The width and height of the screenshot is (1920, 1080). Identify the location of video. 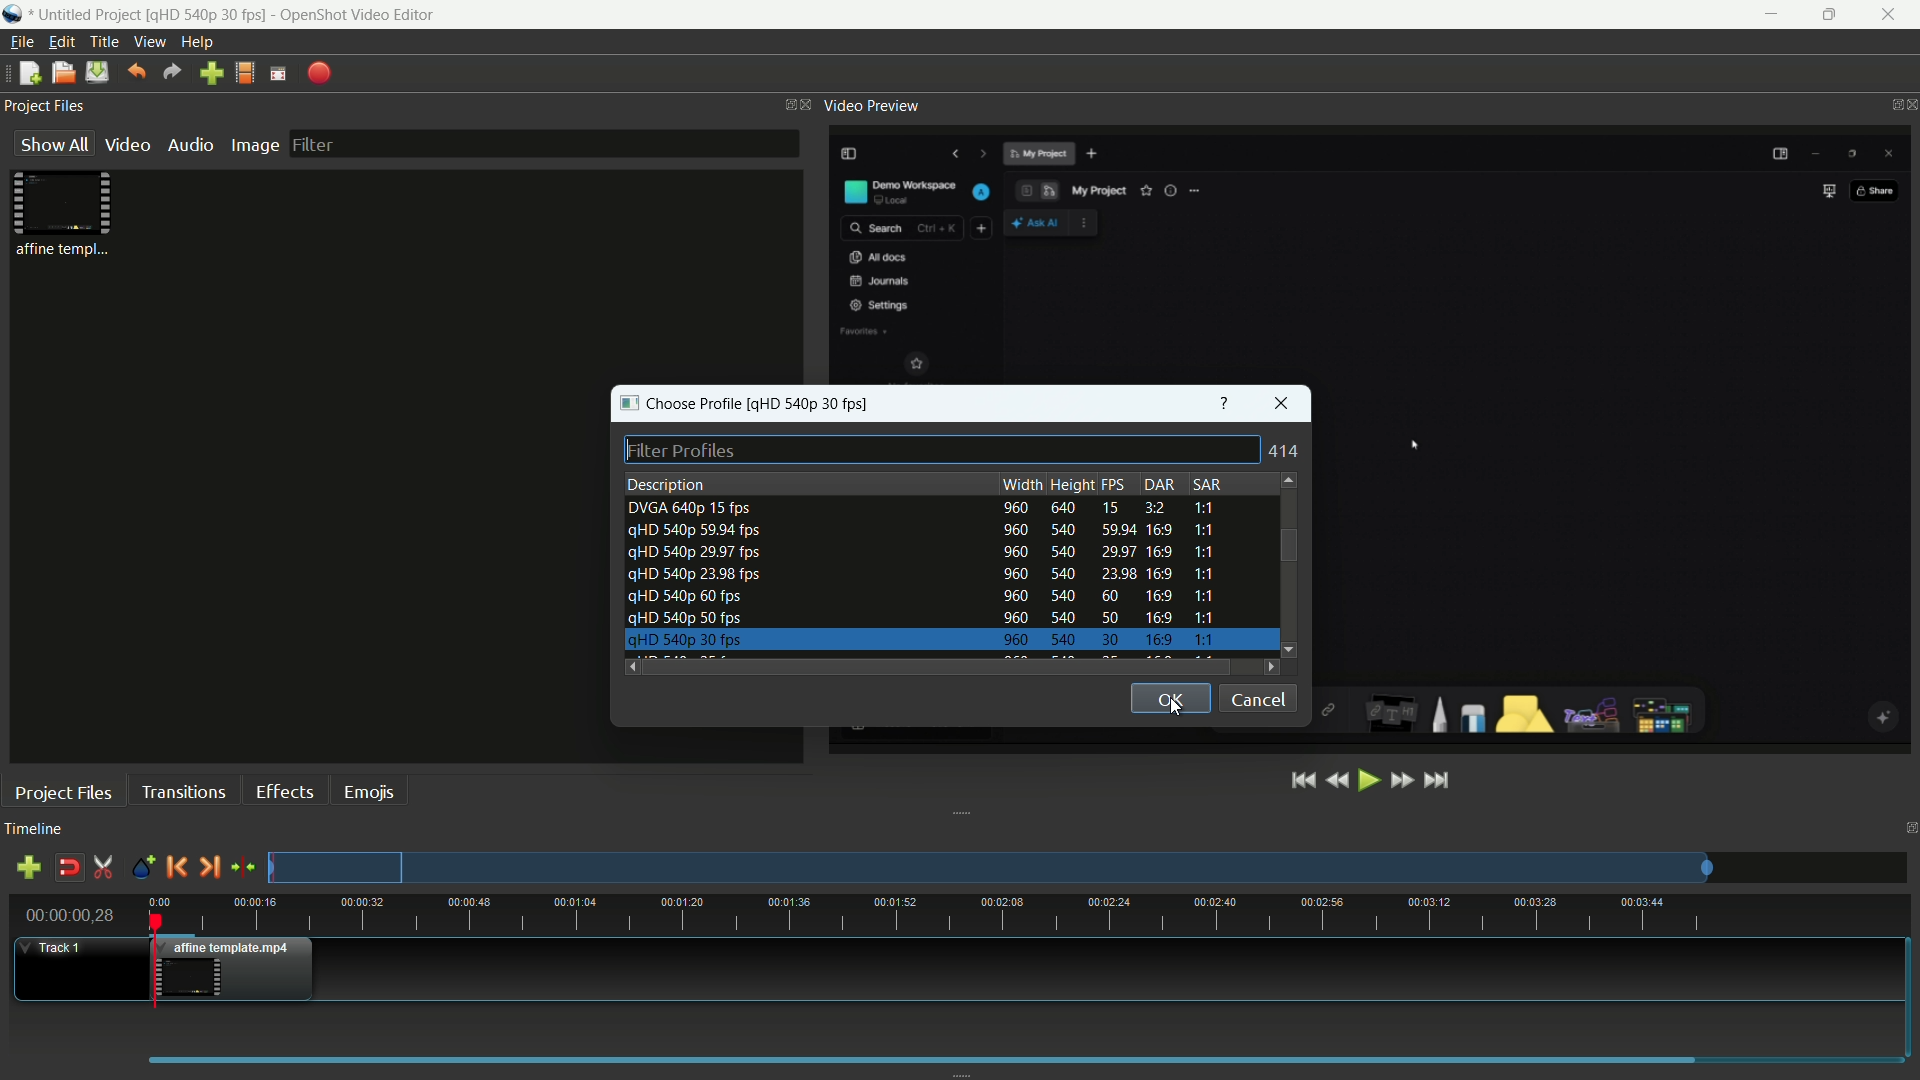
(128, 145).